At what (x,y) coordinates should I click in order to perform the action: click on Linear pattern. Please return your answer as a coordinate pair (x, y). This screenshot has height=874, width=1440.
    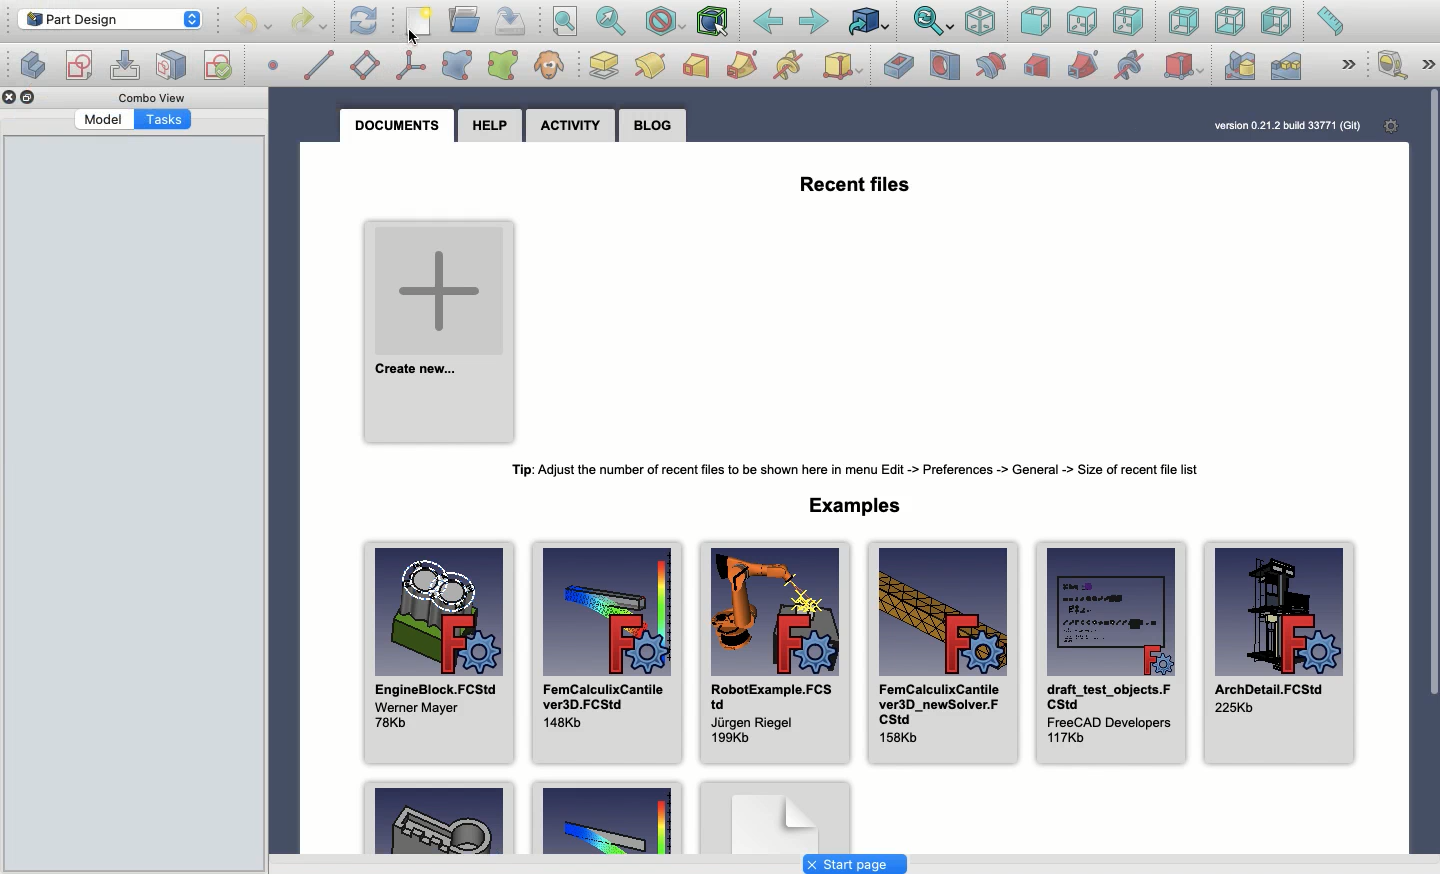
    Looking at the image, I should click on (1284, 66).